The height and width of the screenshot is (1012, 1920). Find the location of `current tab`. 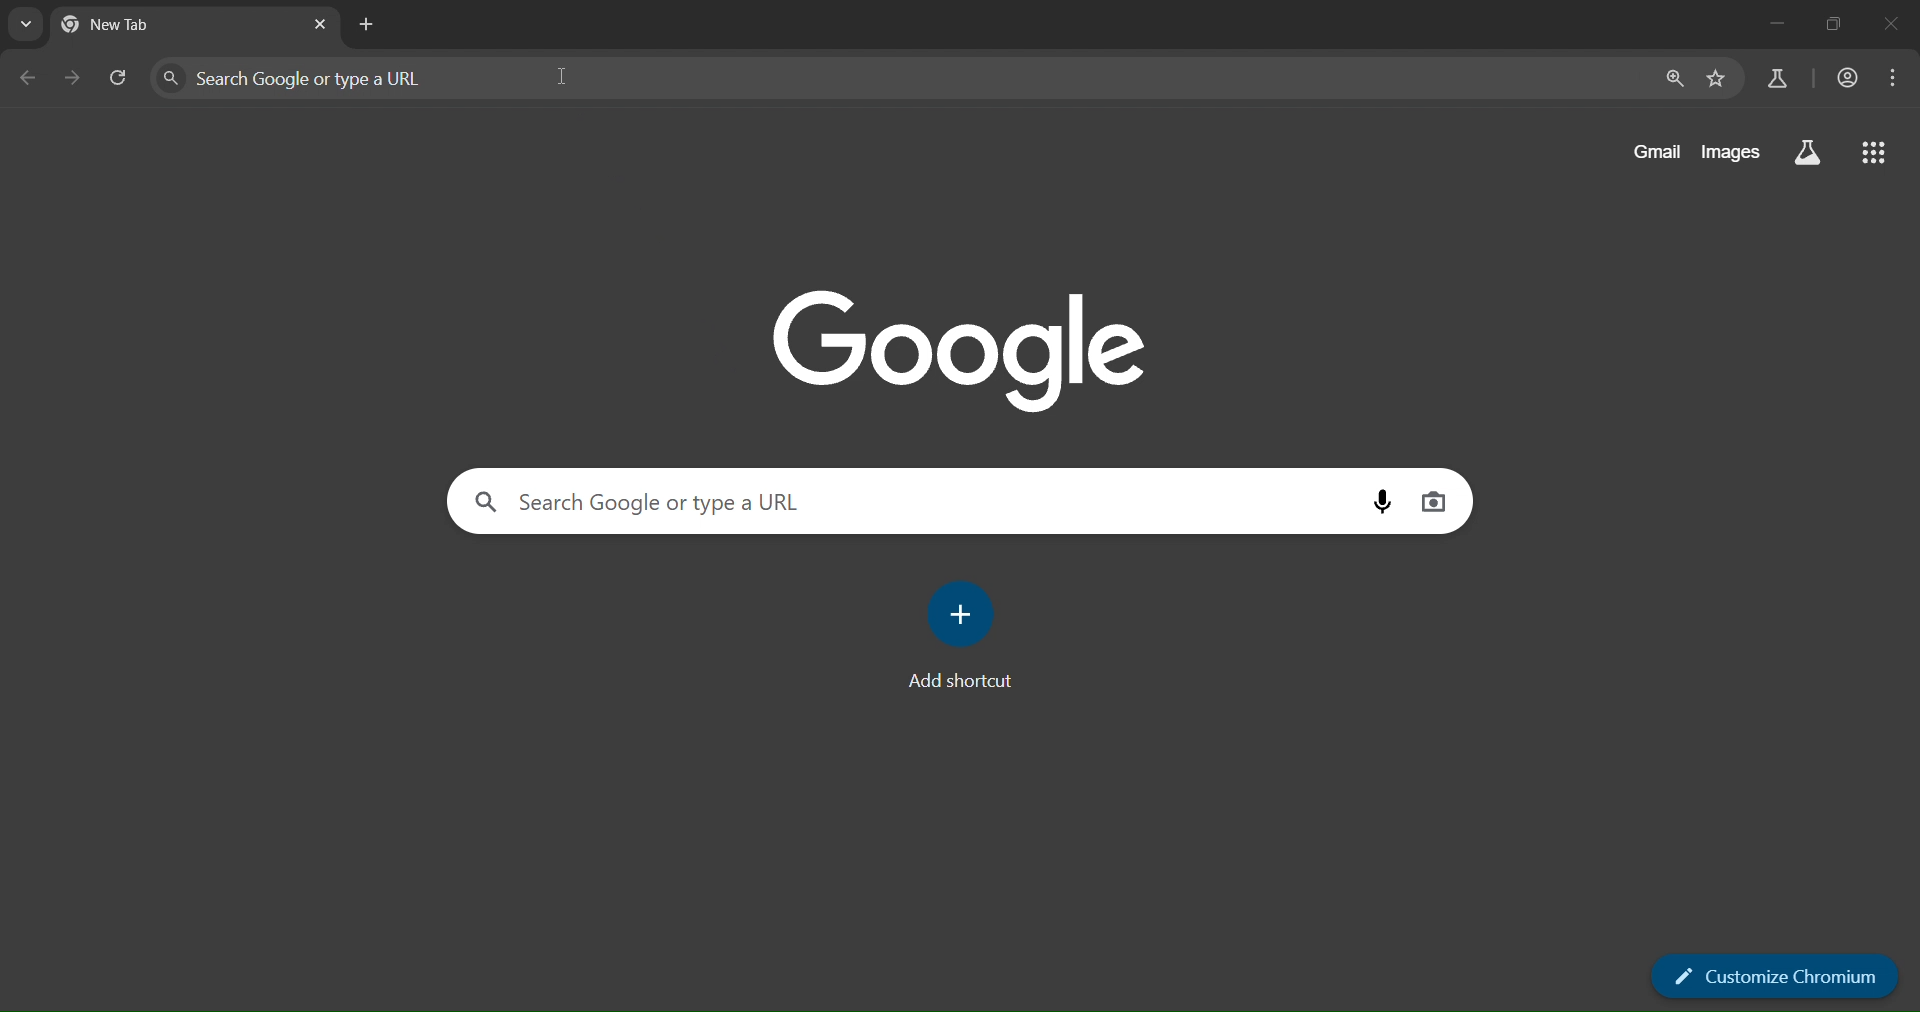

current tab is located at coordinates (140, 24).